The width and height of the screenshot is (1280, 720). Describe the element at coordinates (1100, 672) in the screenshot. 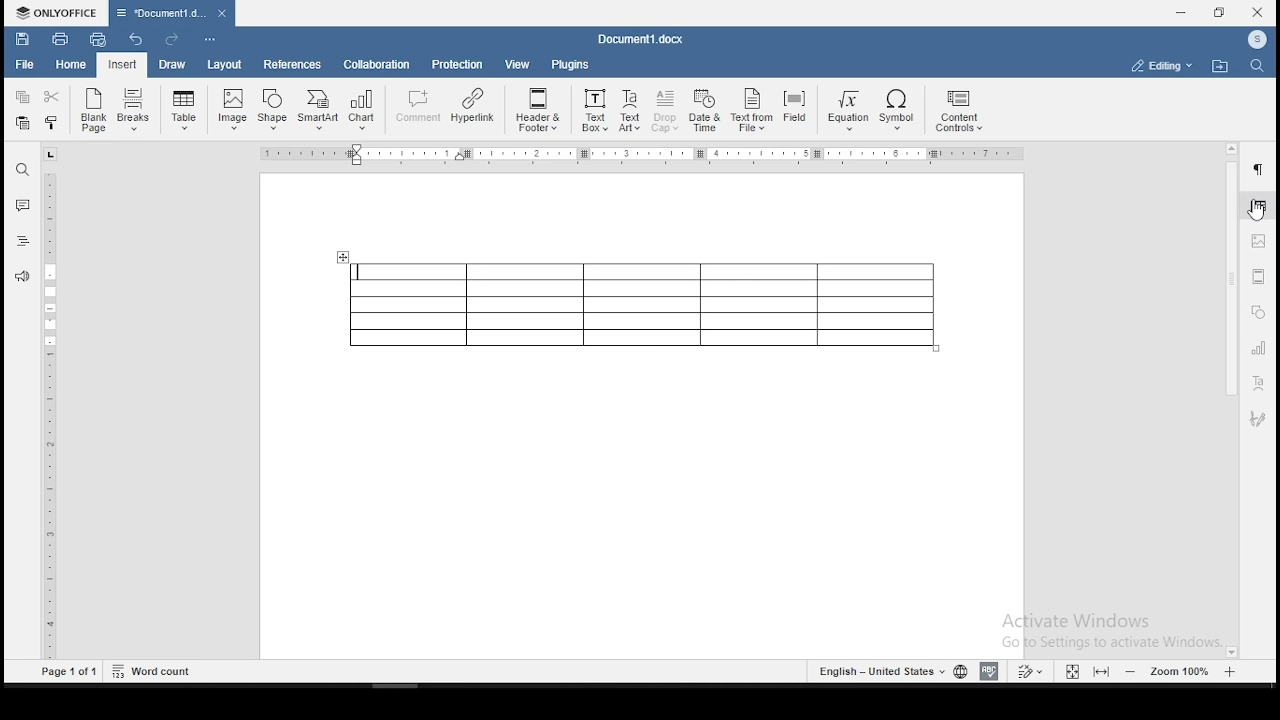

I see `fit to screen` at that location.